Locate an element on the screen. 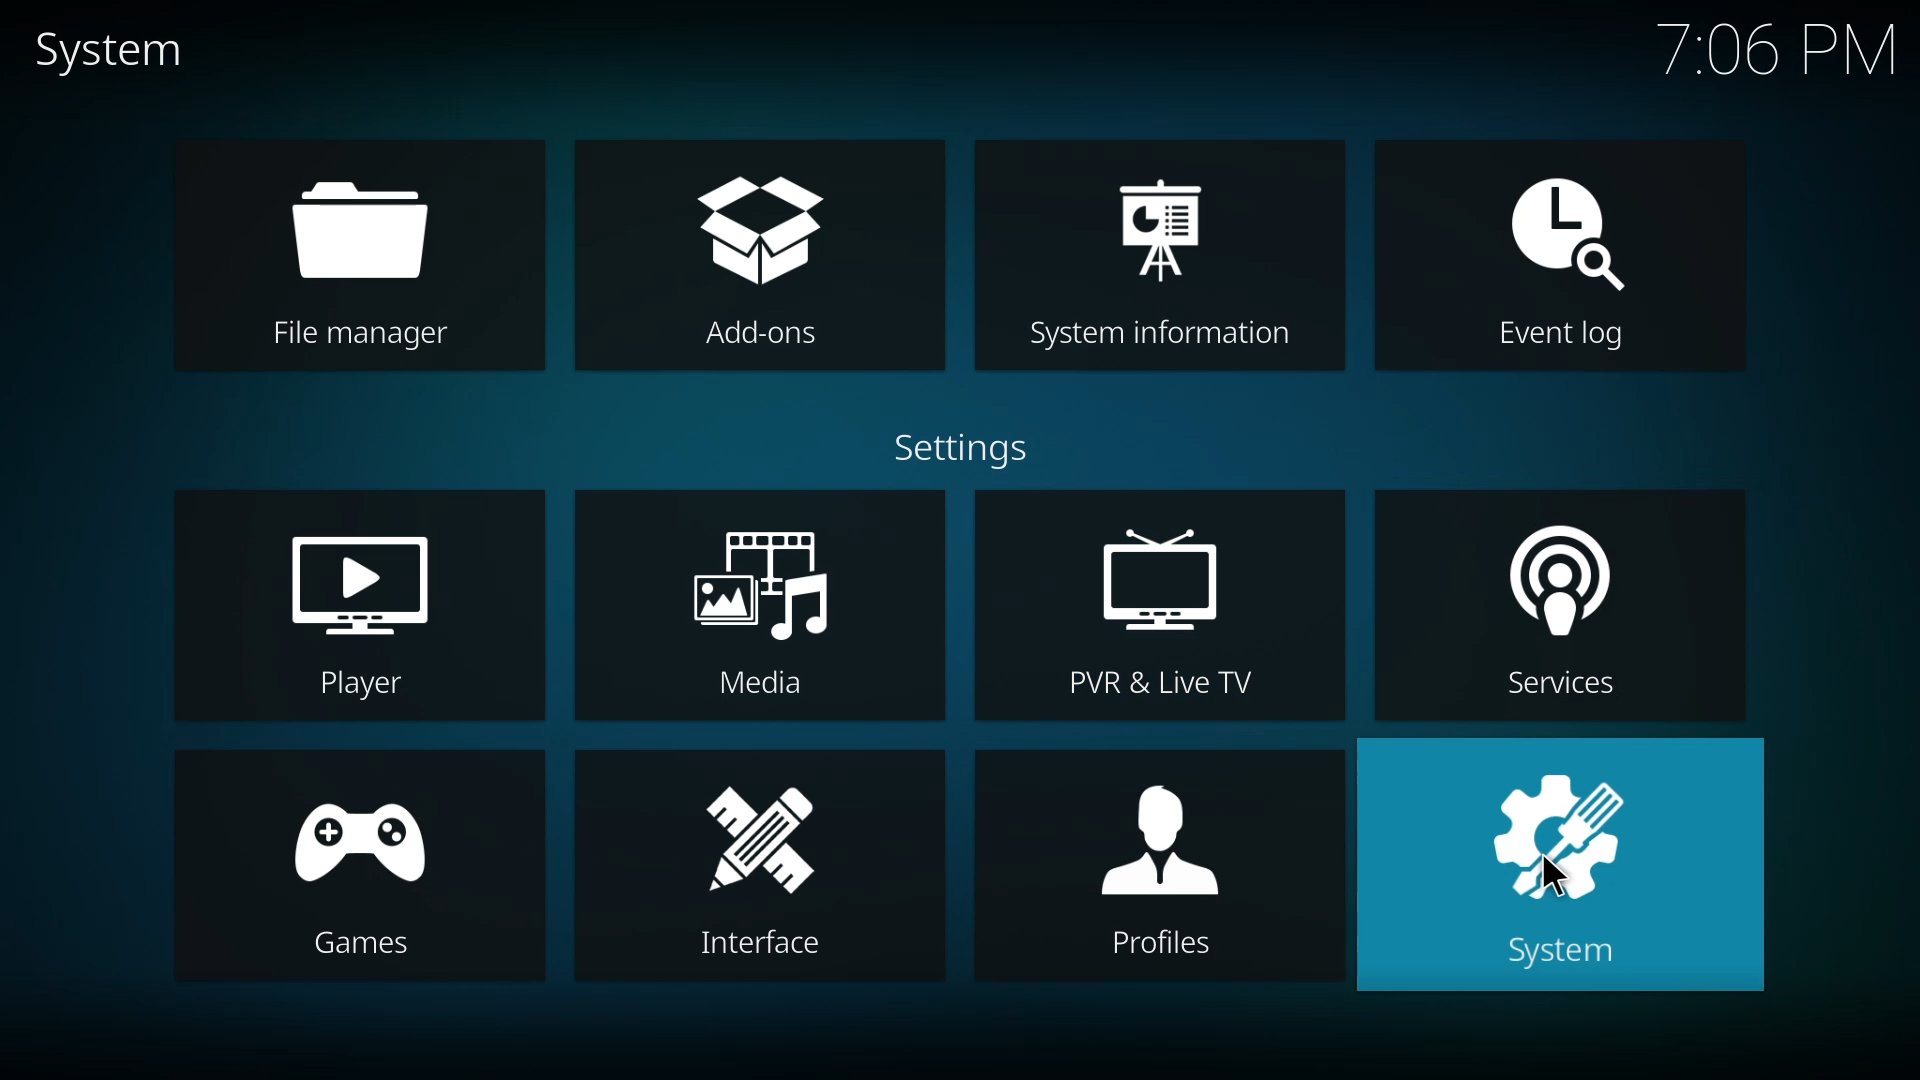 The height and width of the screenshot is (1080, 1920). cursor is located at coordinates (1546, 871).